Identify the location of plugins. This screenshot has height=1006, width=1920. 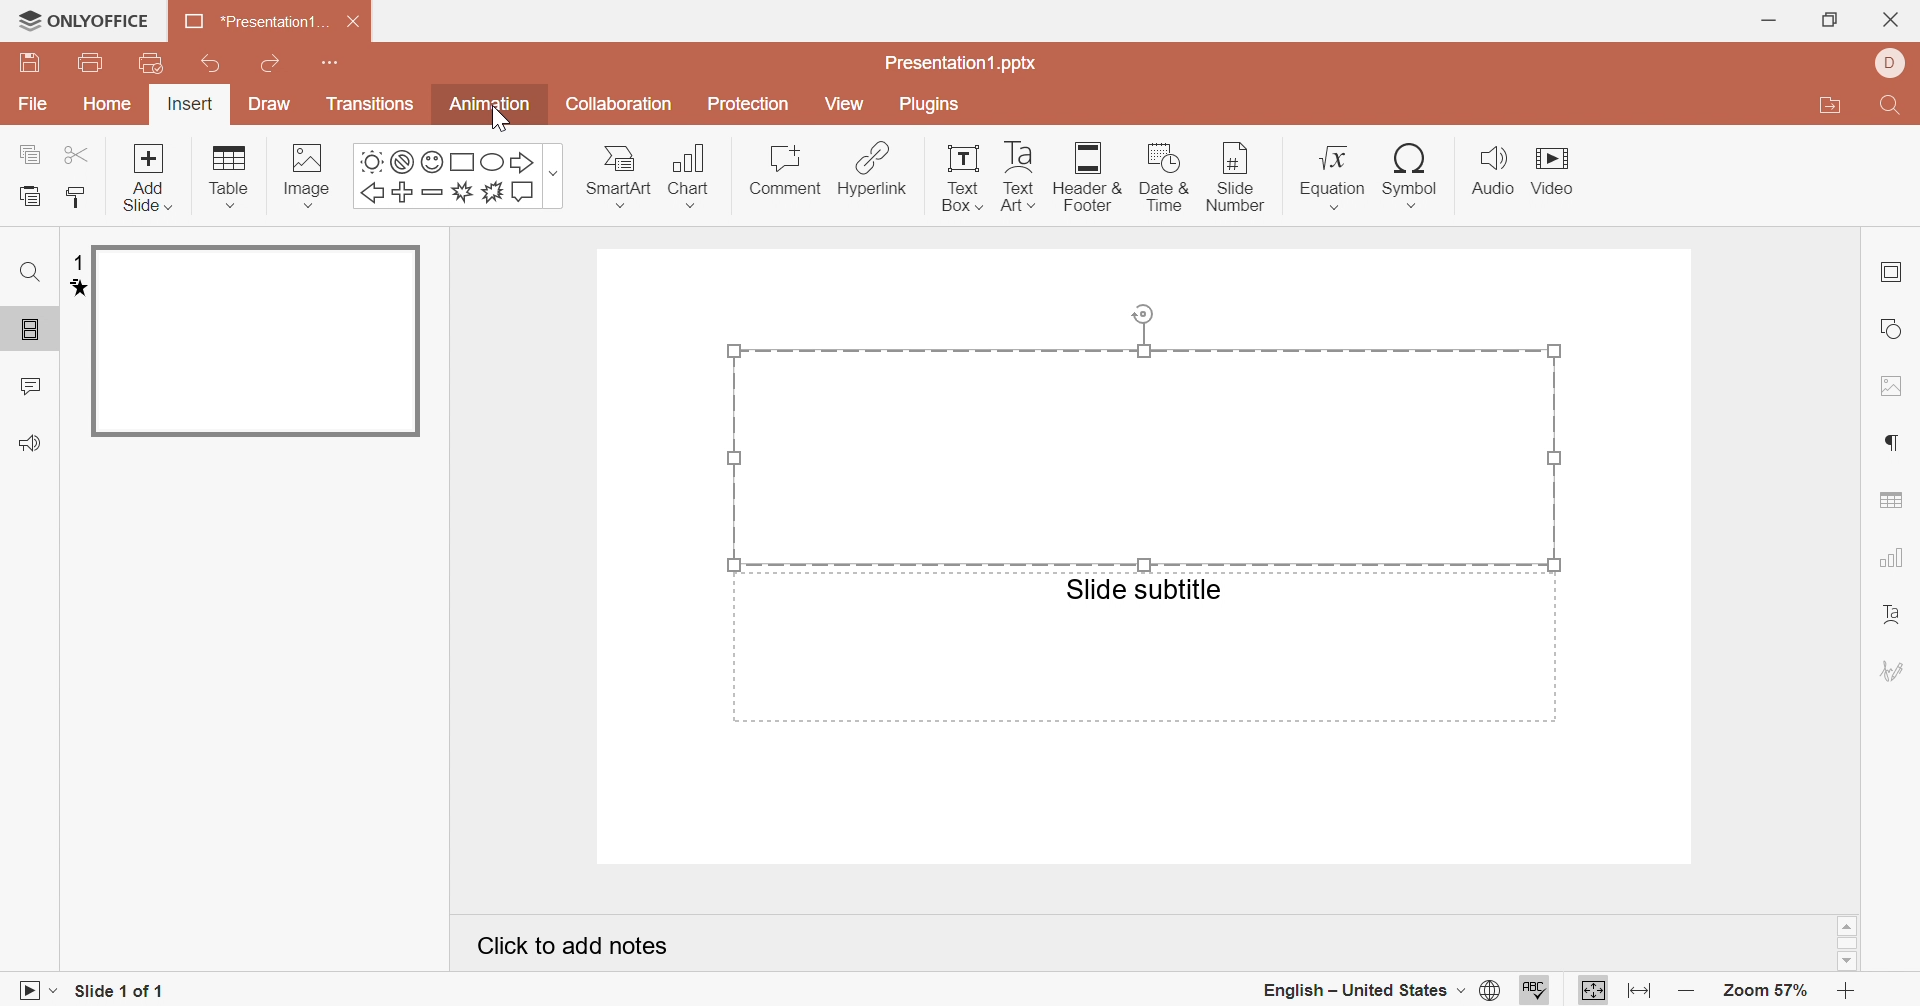
(930, 105).